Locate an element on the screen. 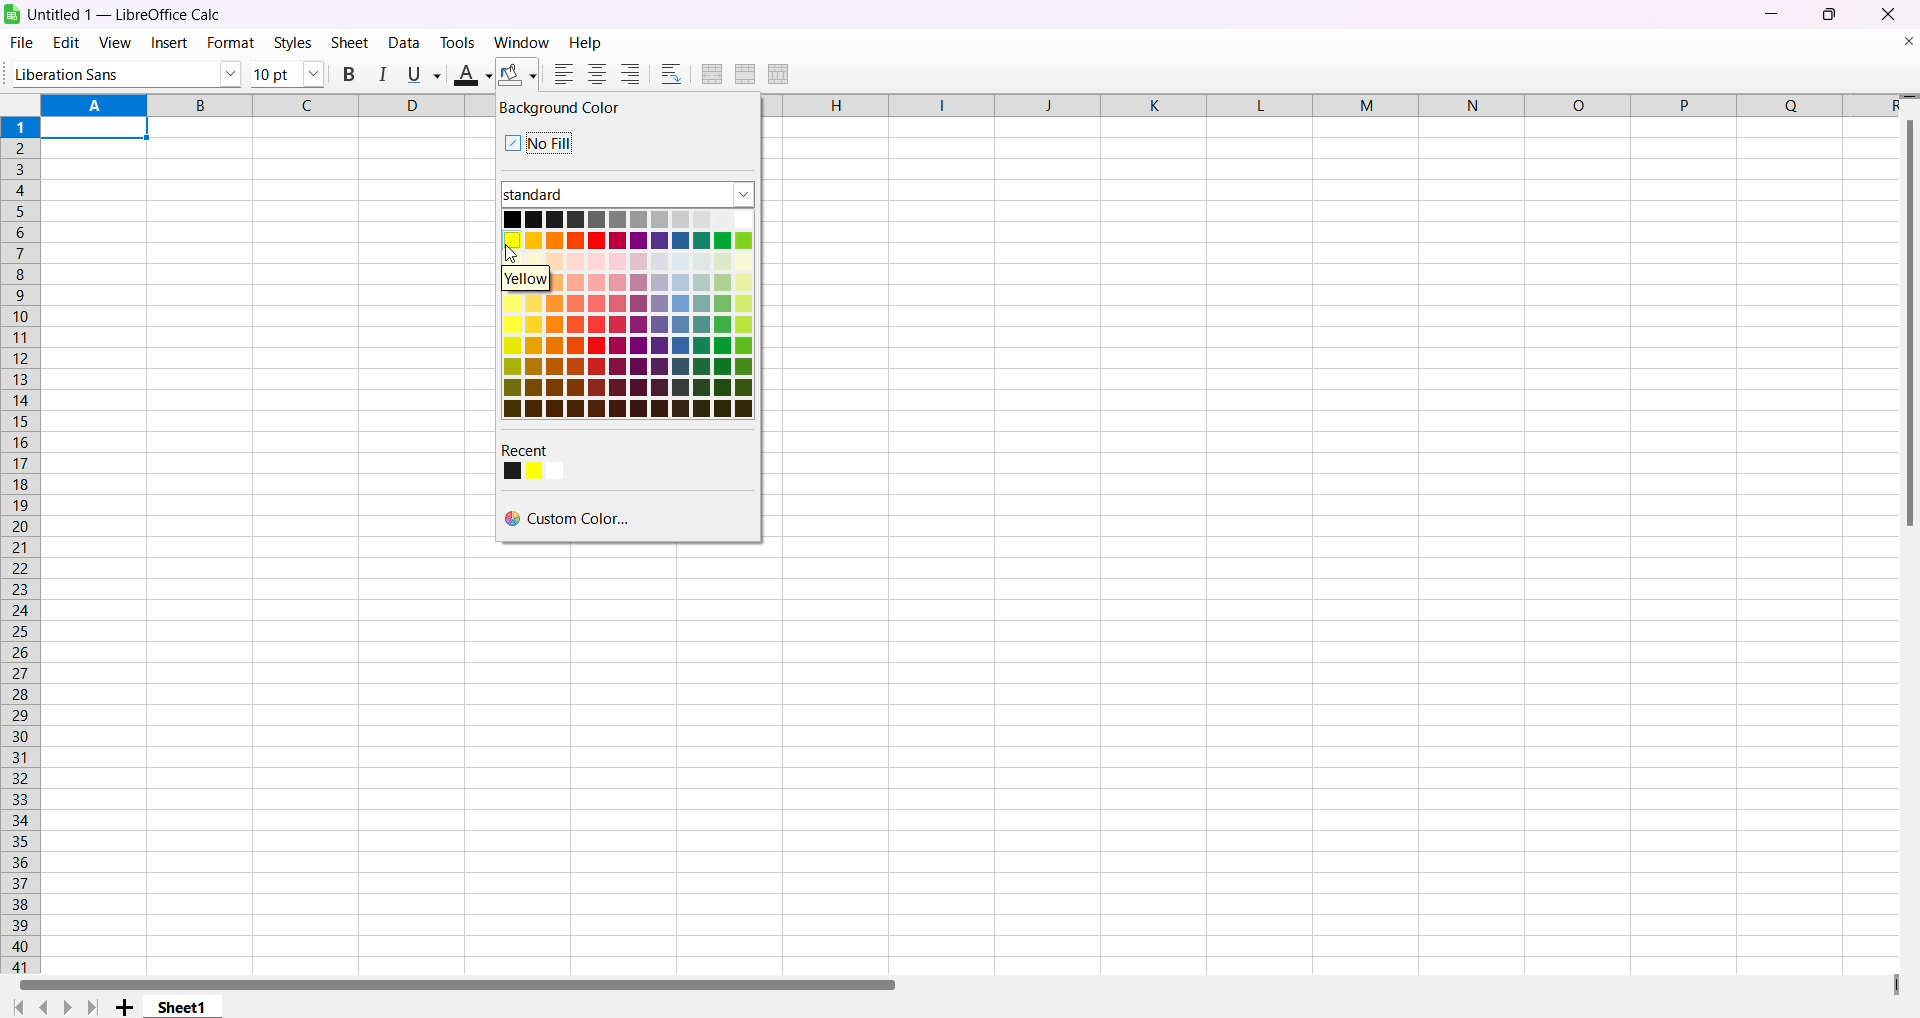  data is located at coordinates (405, 44).